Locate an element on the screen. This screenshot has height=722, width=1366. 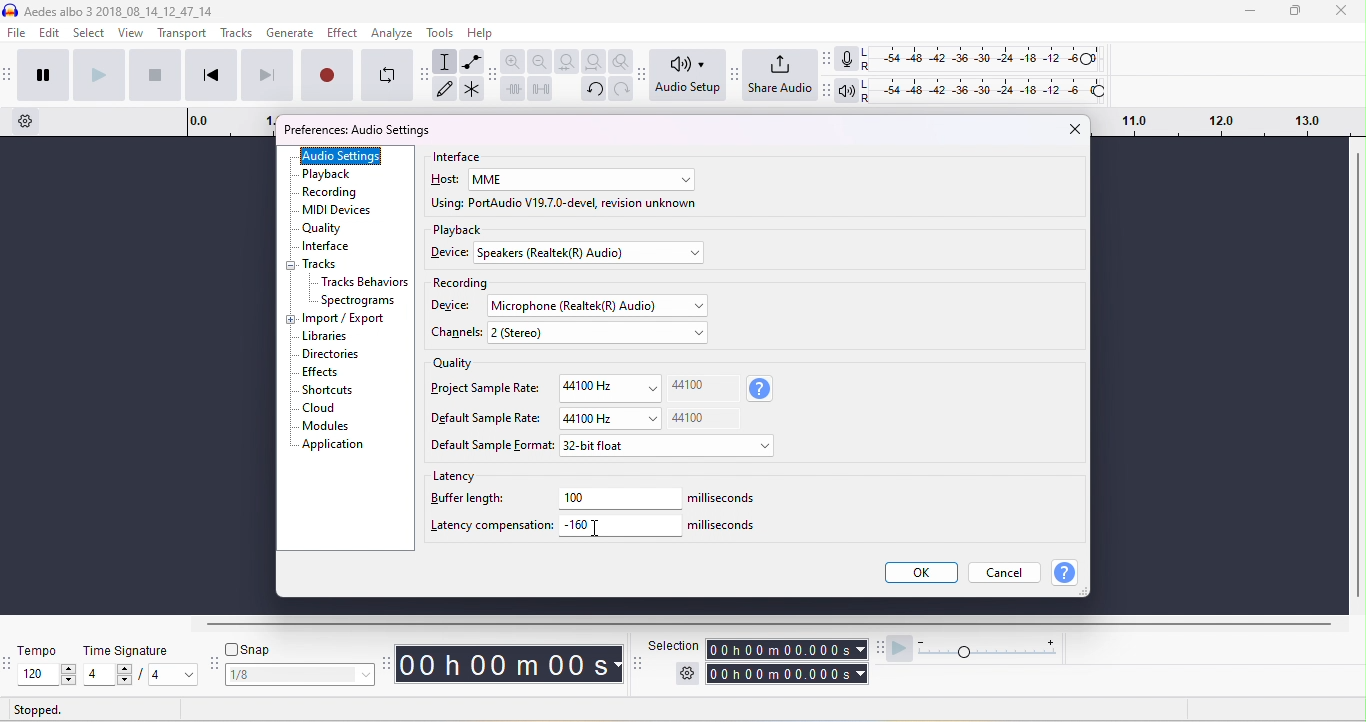
audacity transport toolbar is located at coordinates (9, 74).